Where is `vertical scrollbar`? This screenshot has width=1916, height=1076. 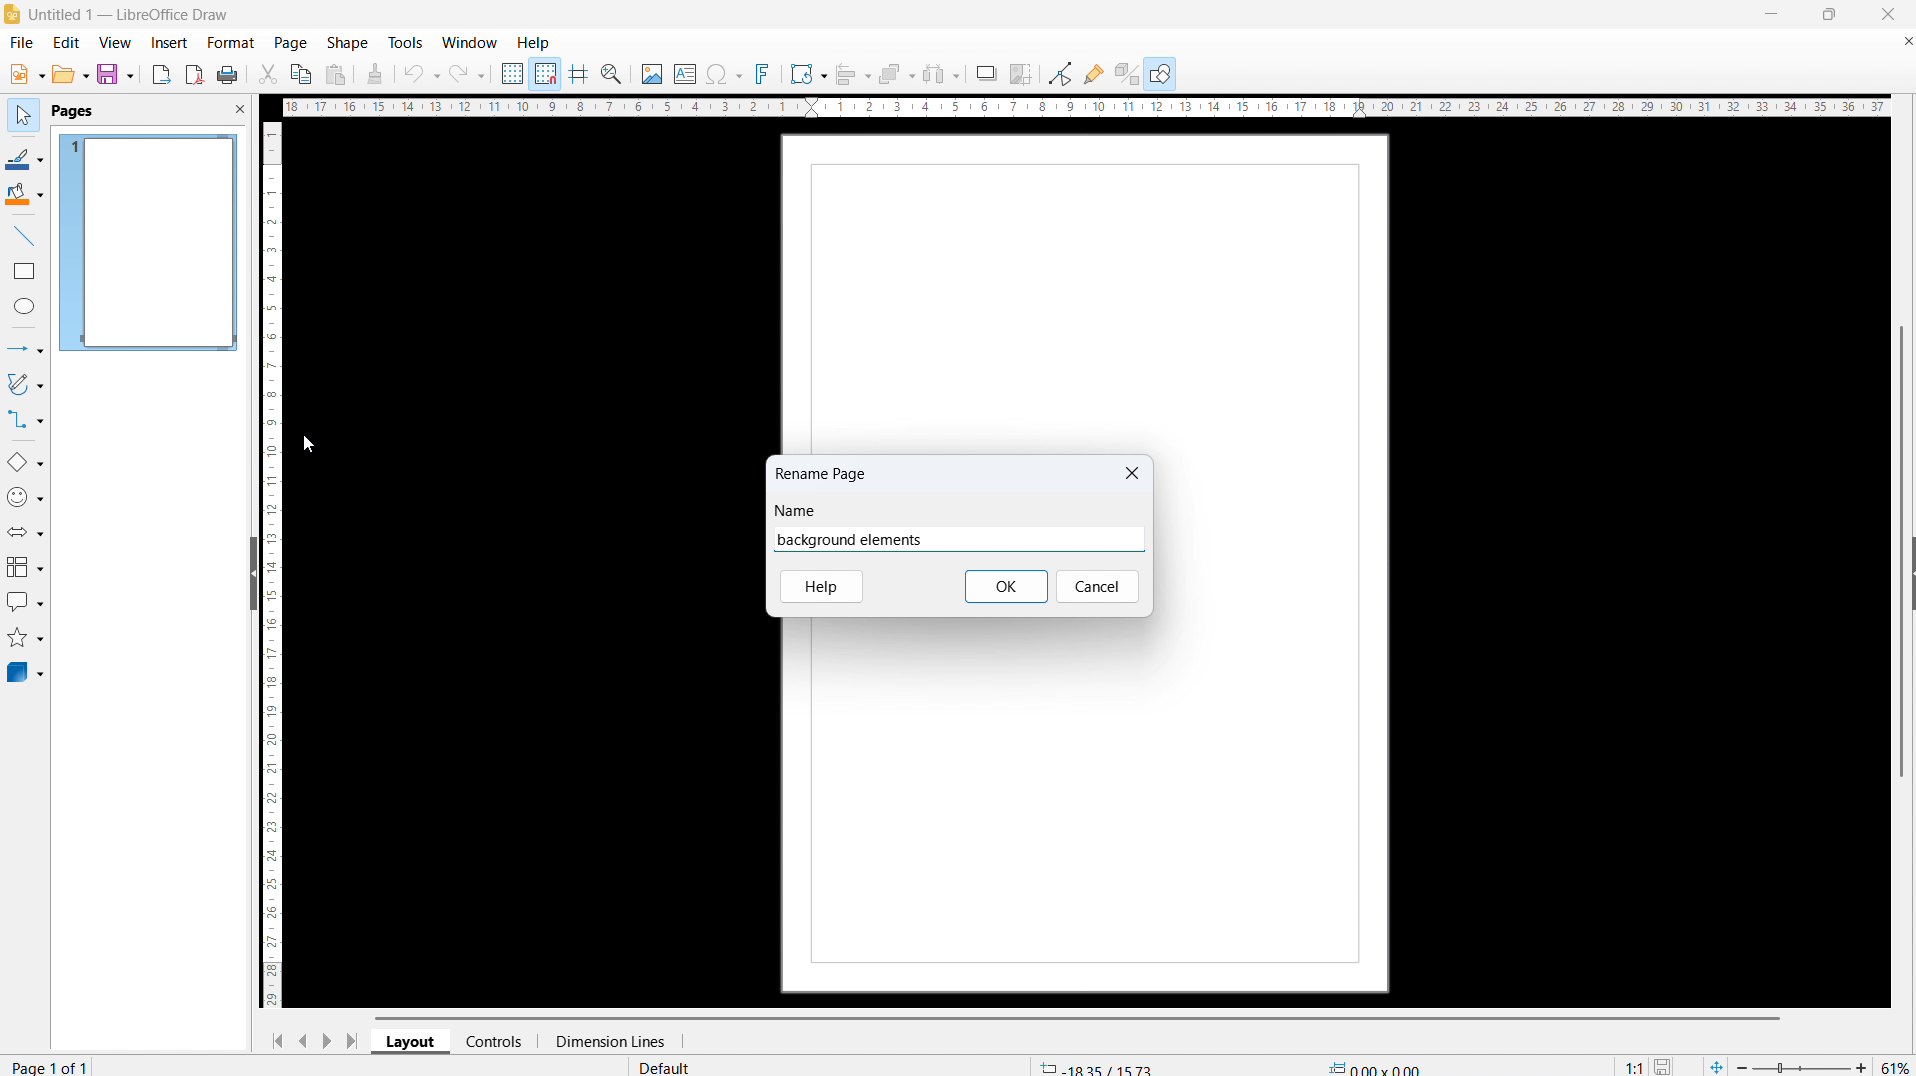
vertical scrollbar is located at coordinates (1901, 417).